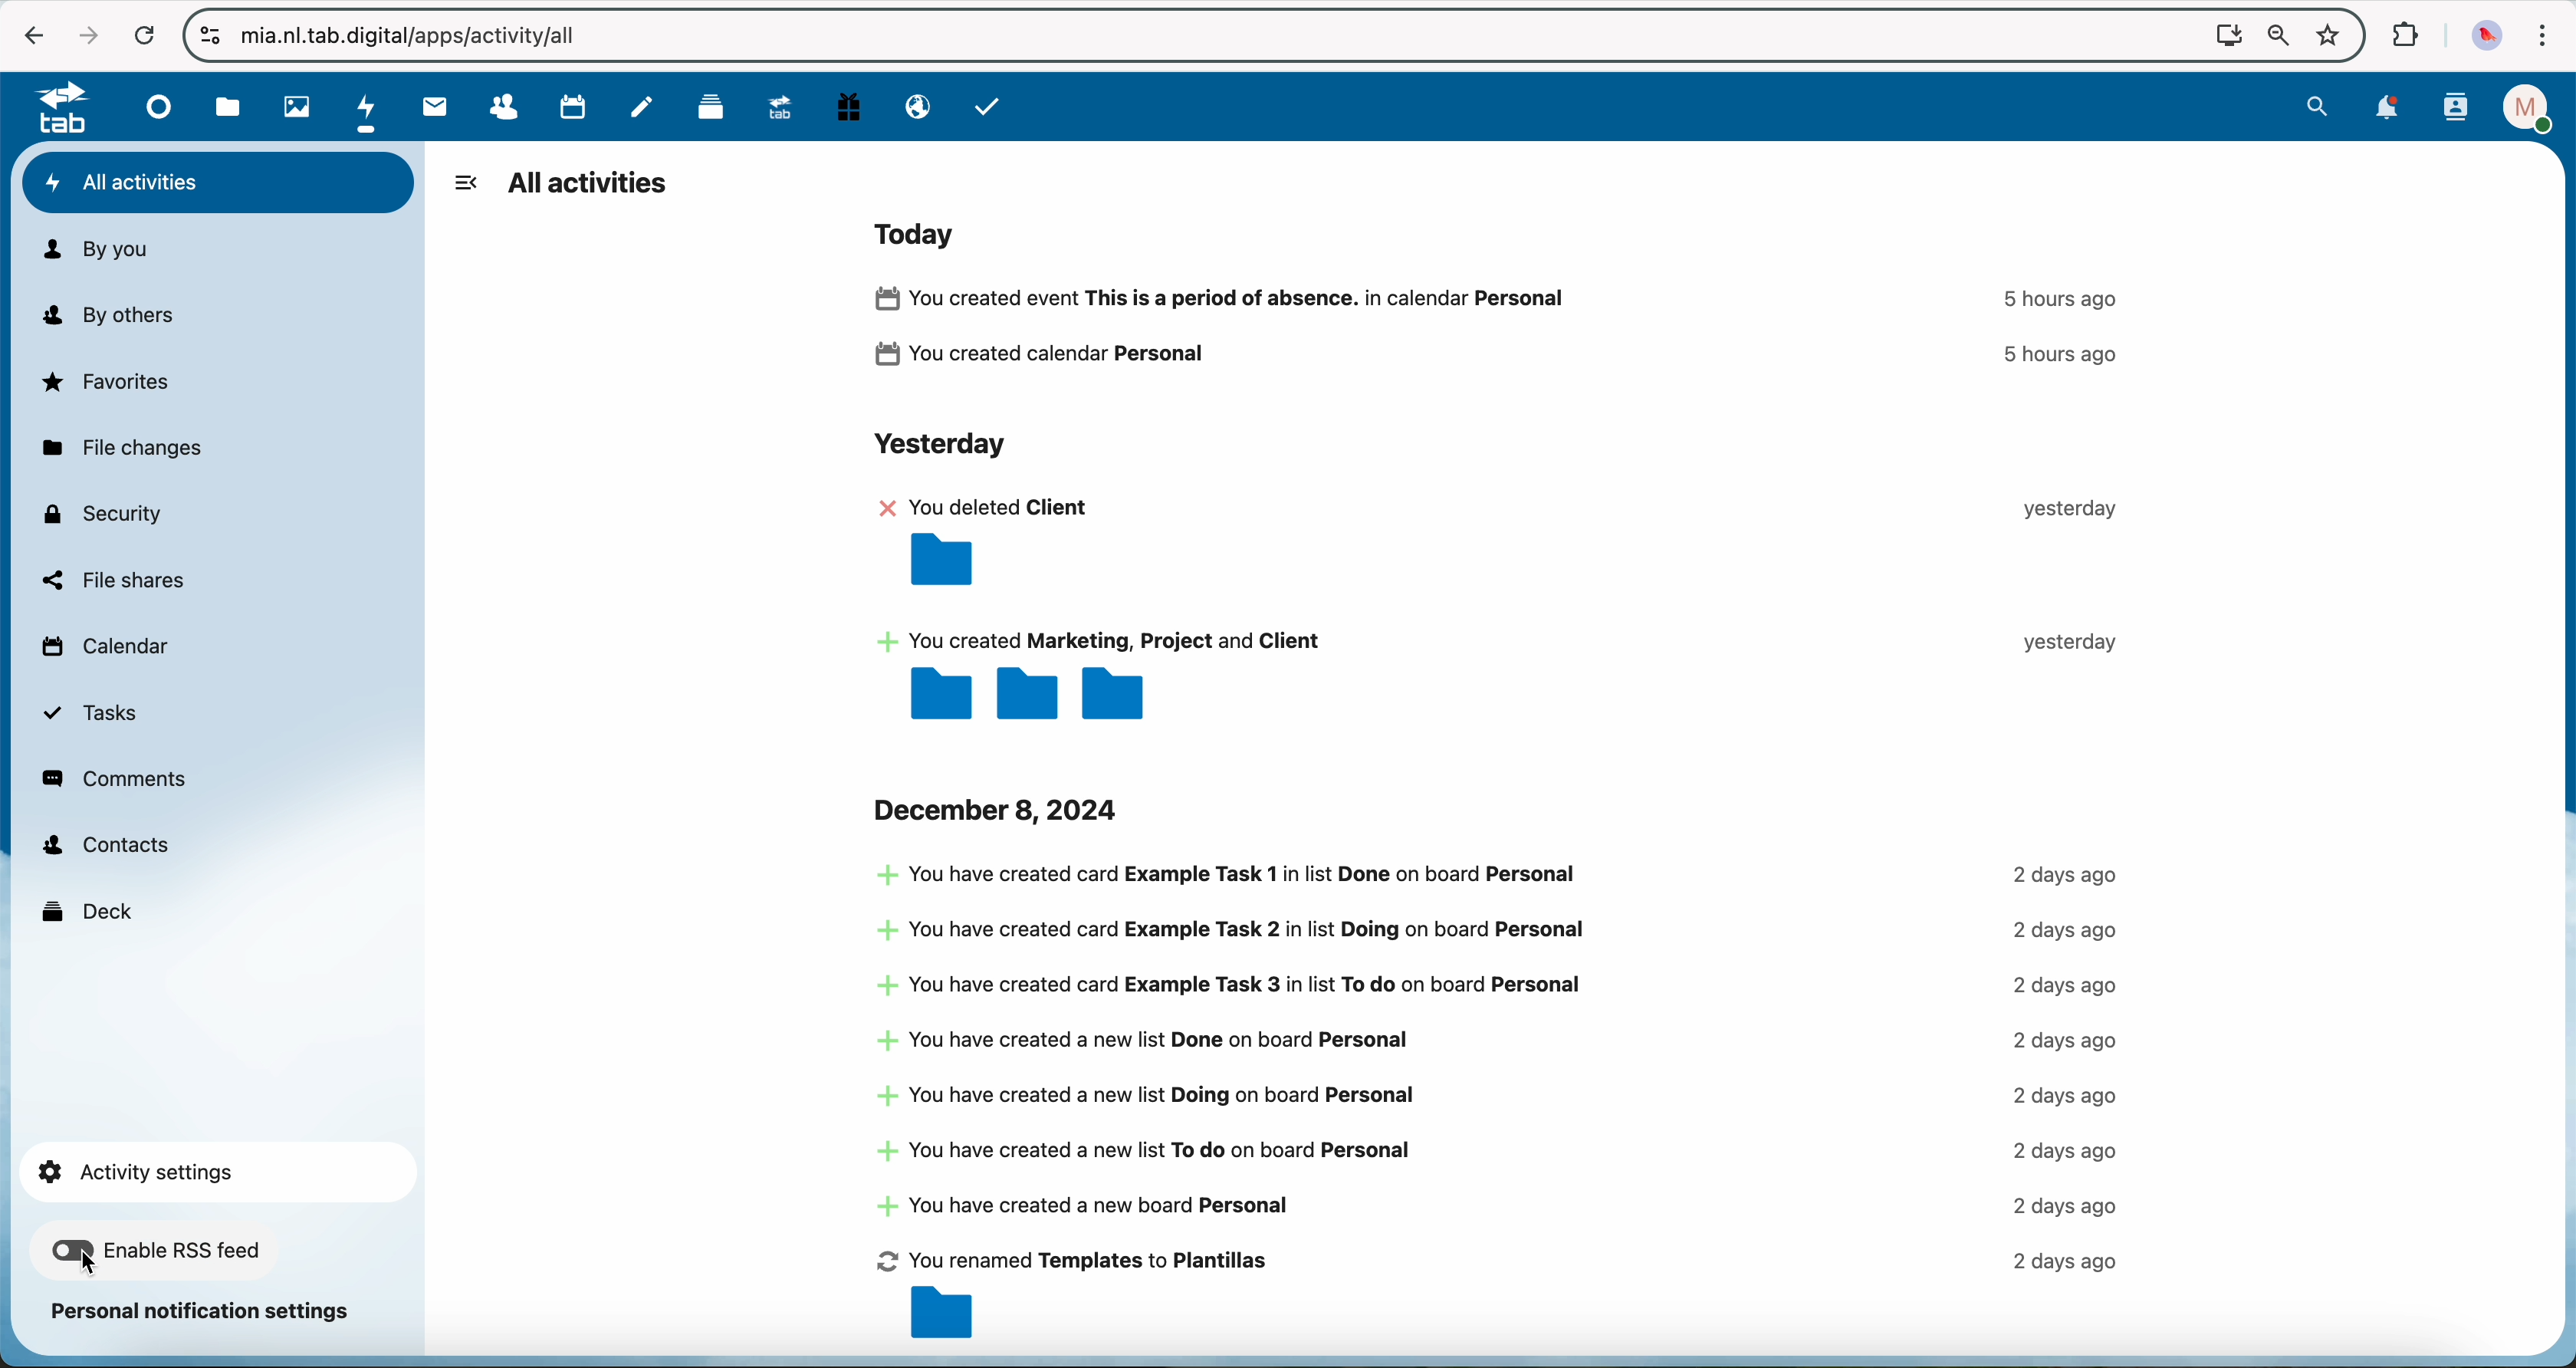  What do you see at coordinates (2387, 110) in the screenshot?
I see `notifications` at bounding box center [2387, 110].